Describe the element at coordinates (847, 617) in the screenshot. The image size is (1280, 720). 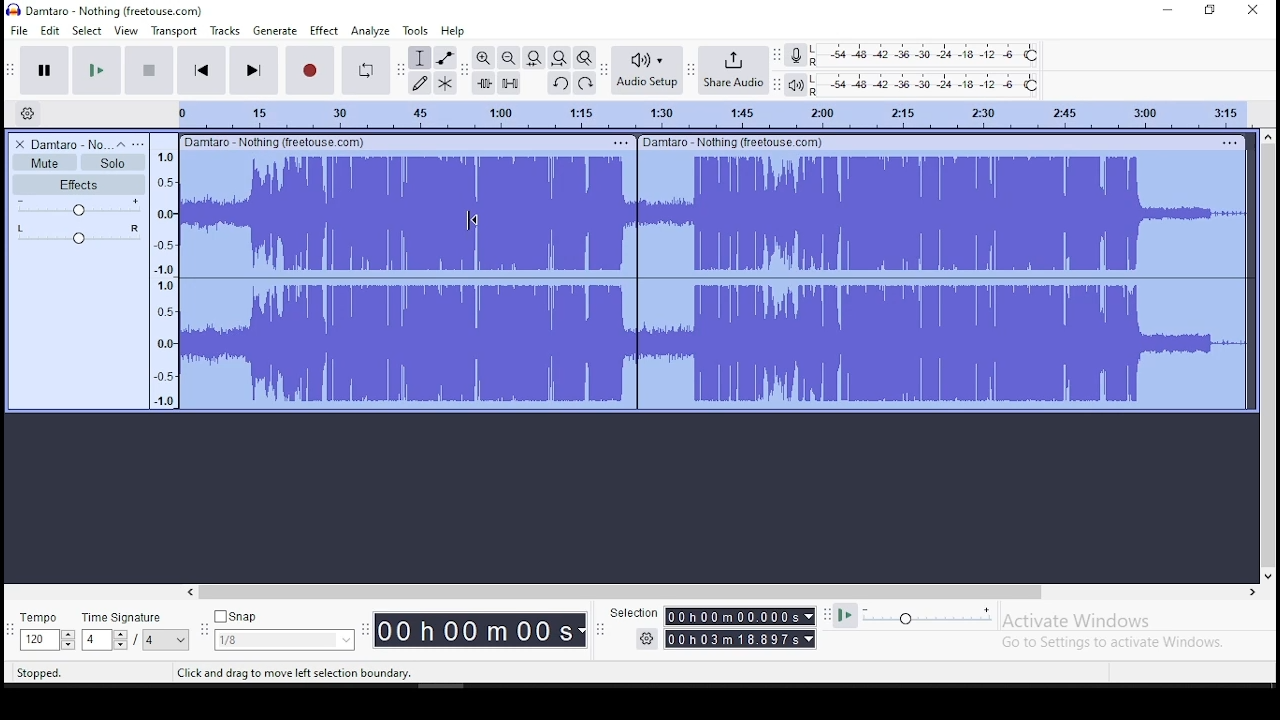
I see `play at speed` at that location.